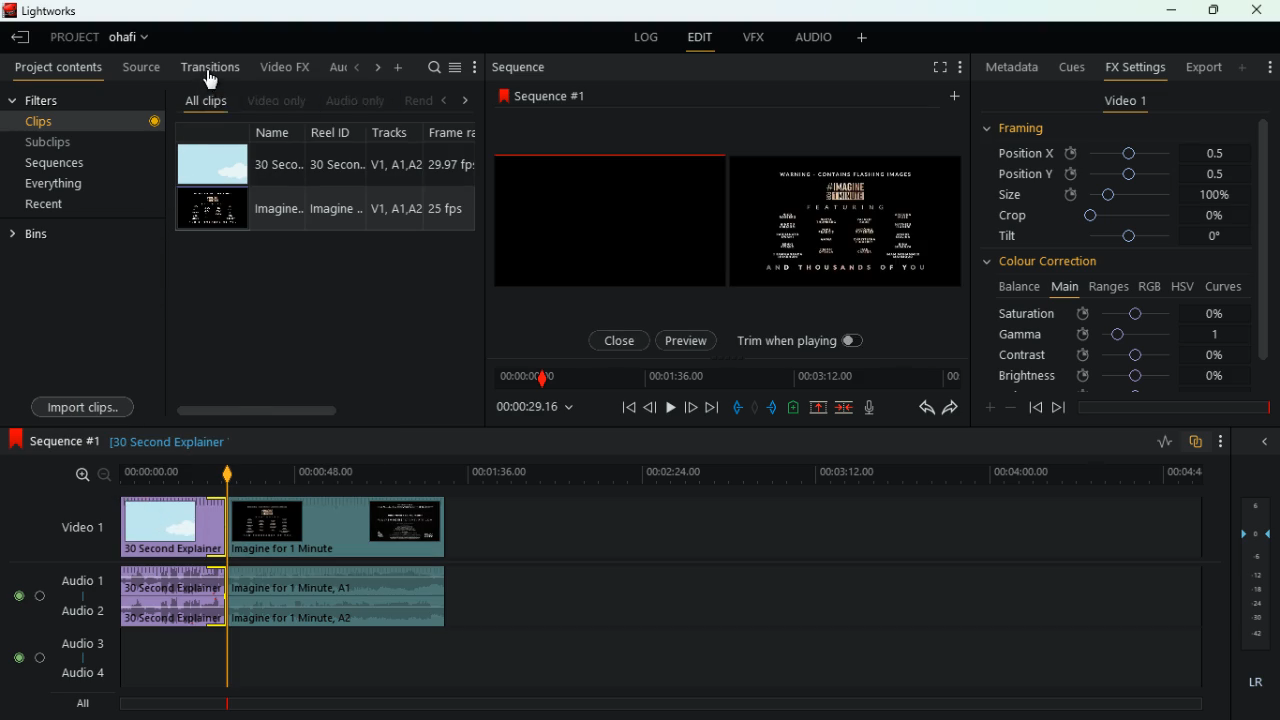  Describe the element at coordinates (1262, 441) in the screenshot. I see `back` at that location.